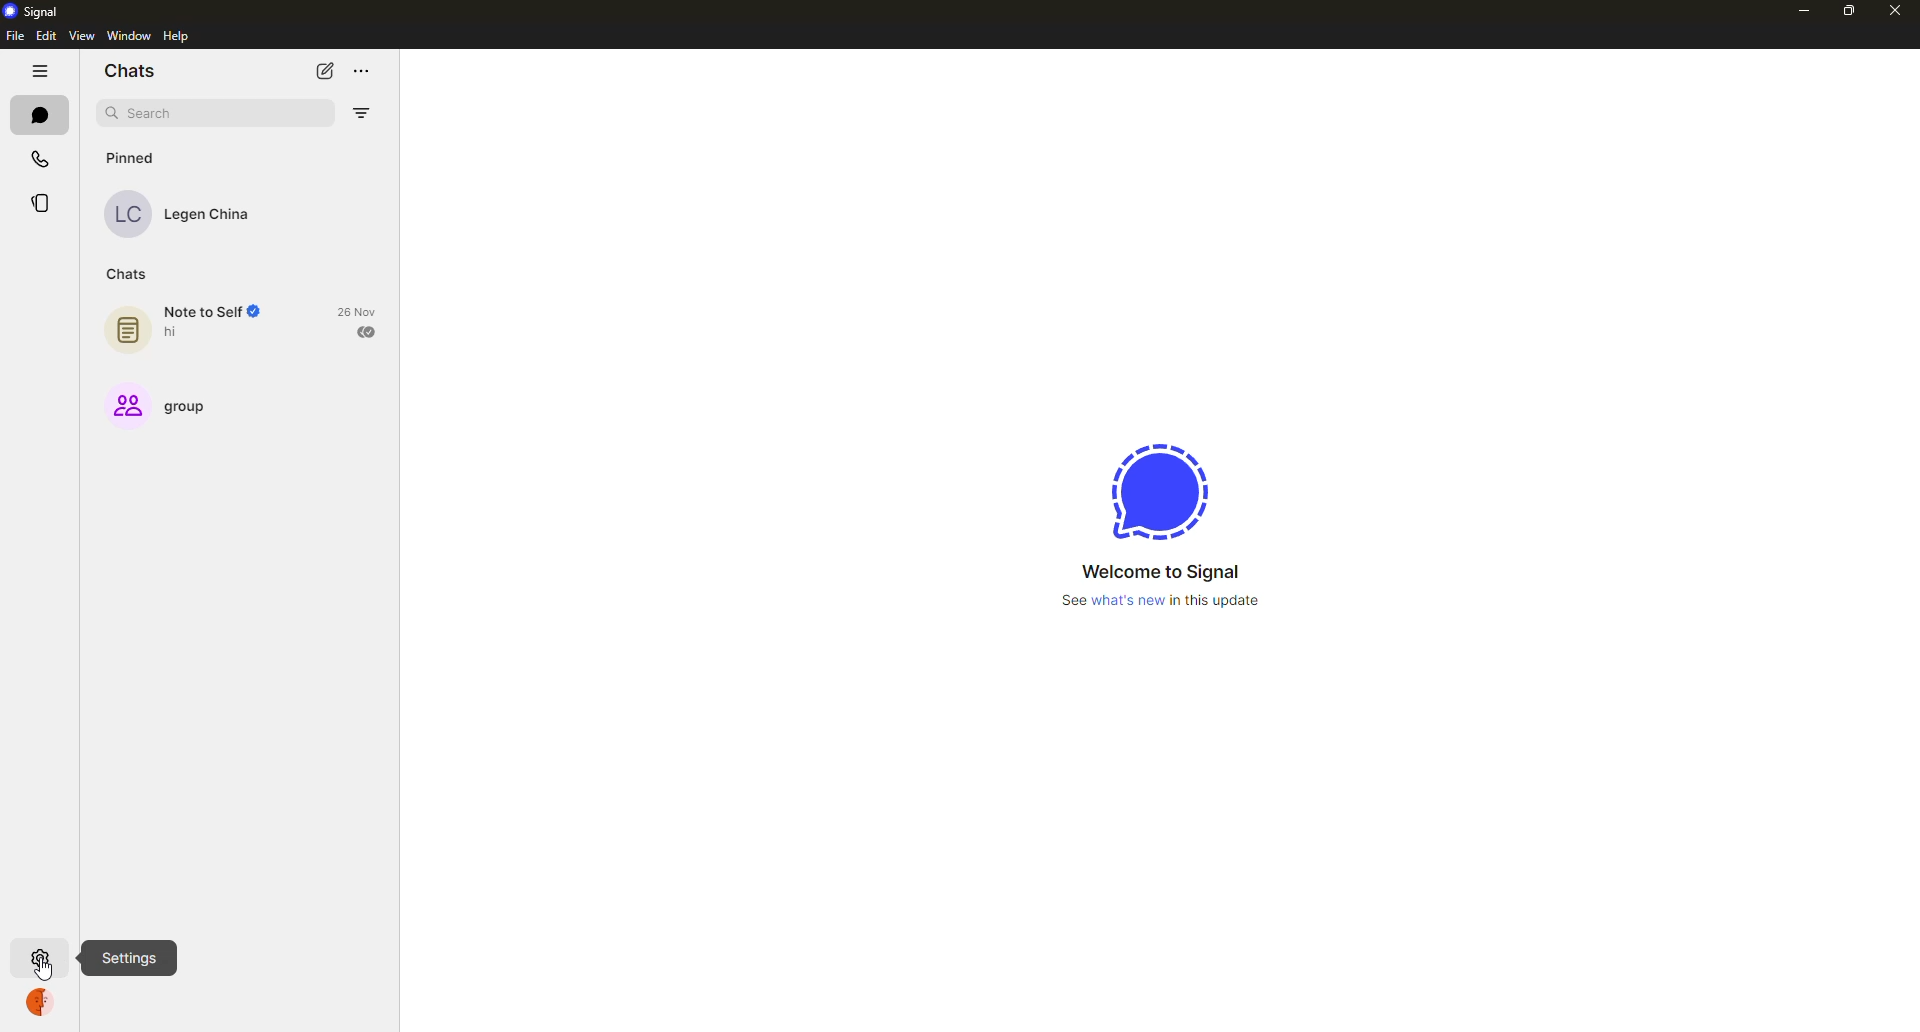  I want to click on what's new, so click(1164, 600).